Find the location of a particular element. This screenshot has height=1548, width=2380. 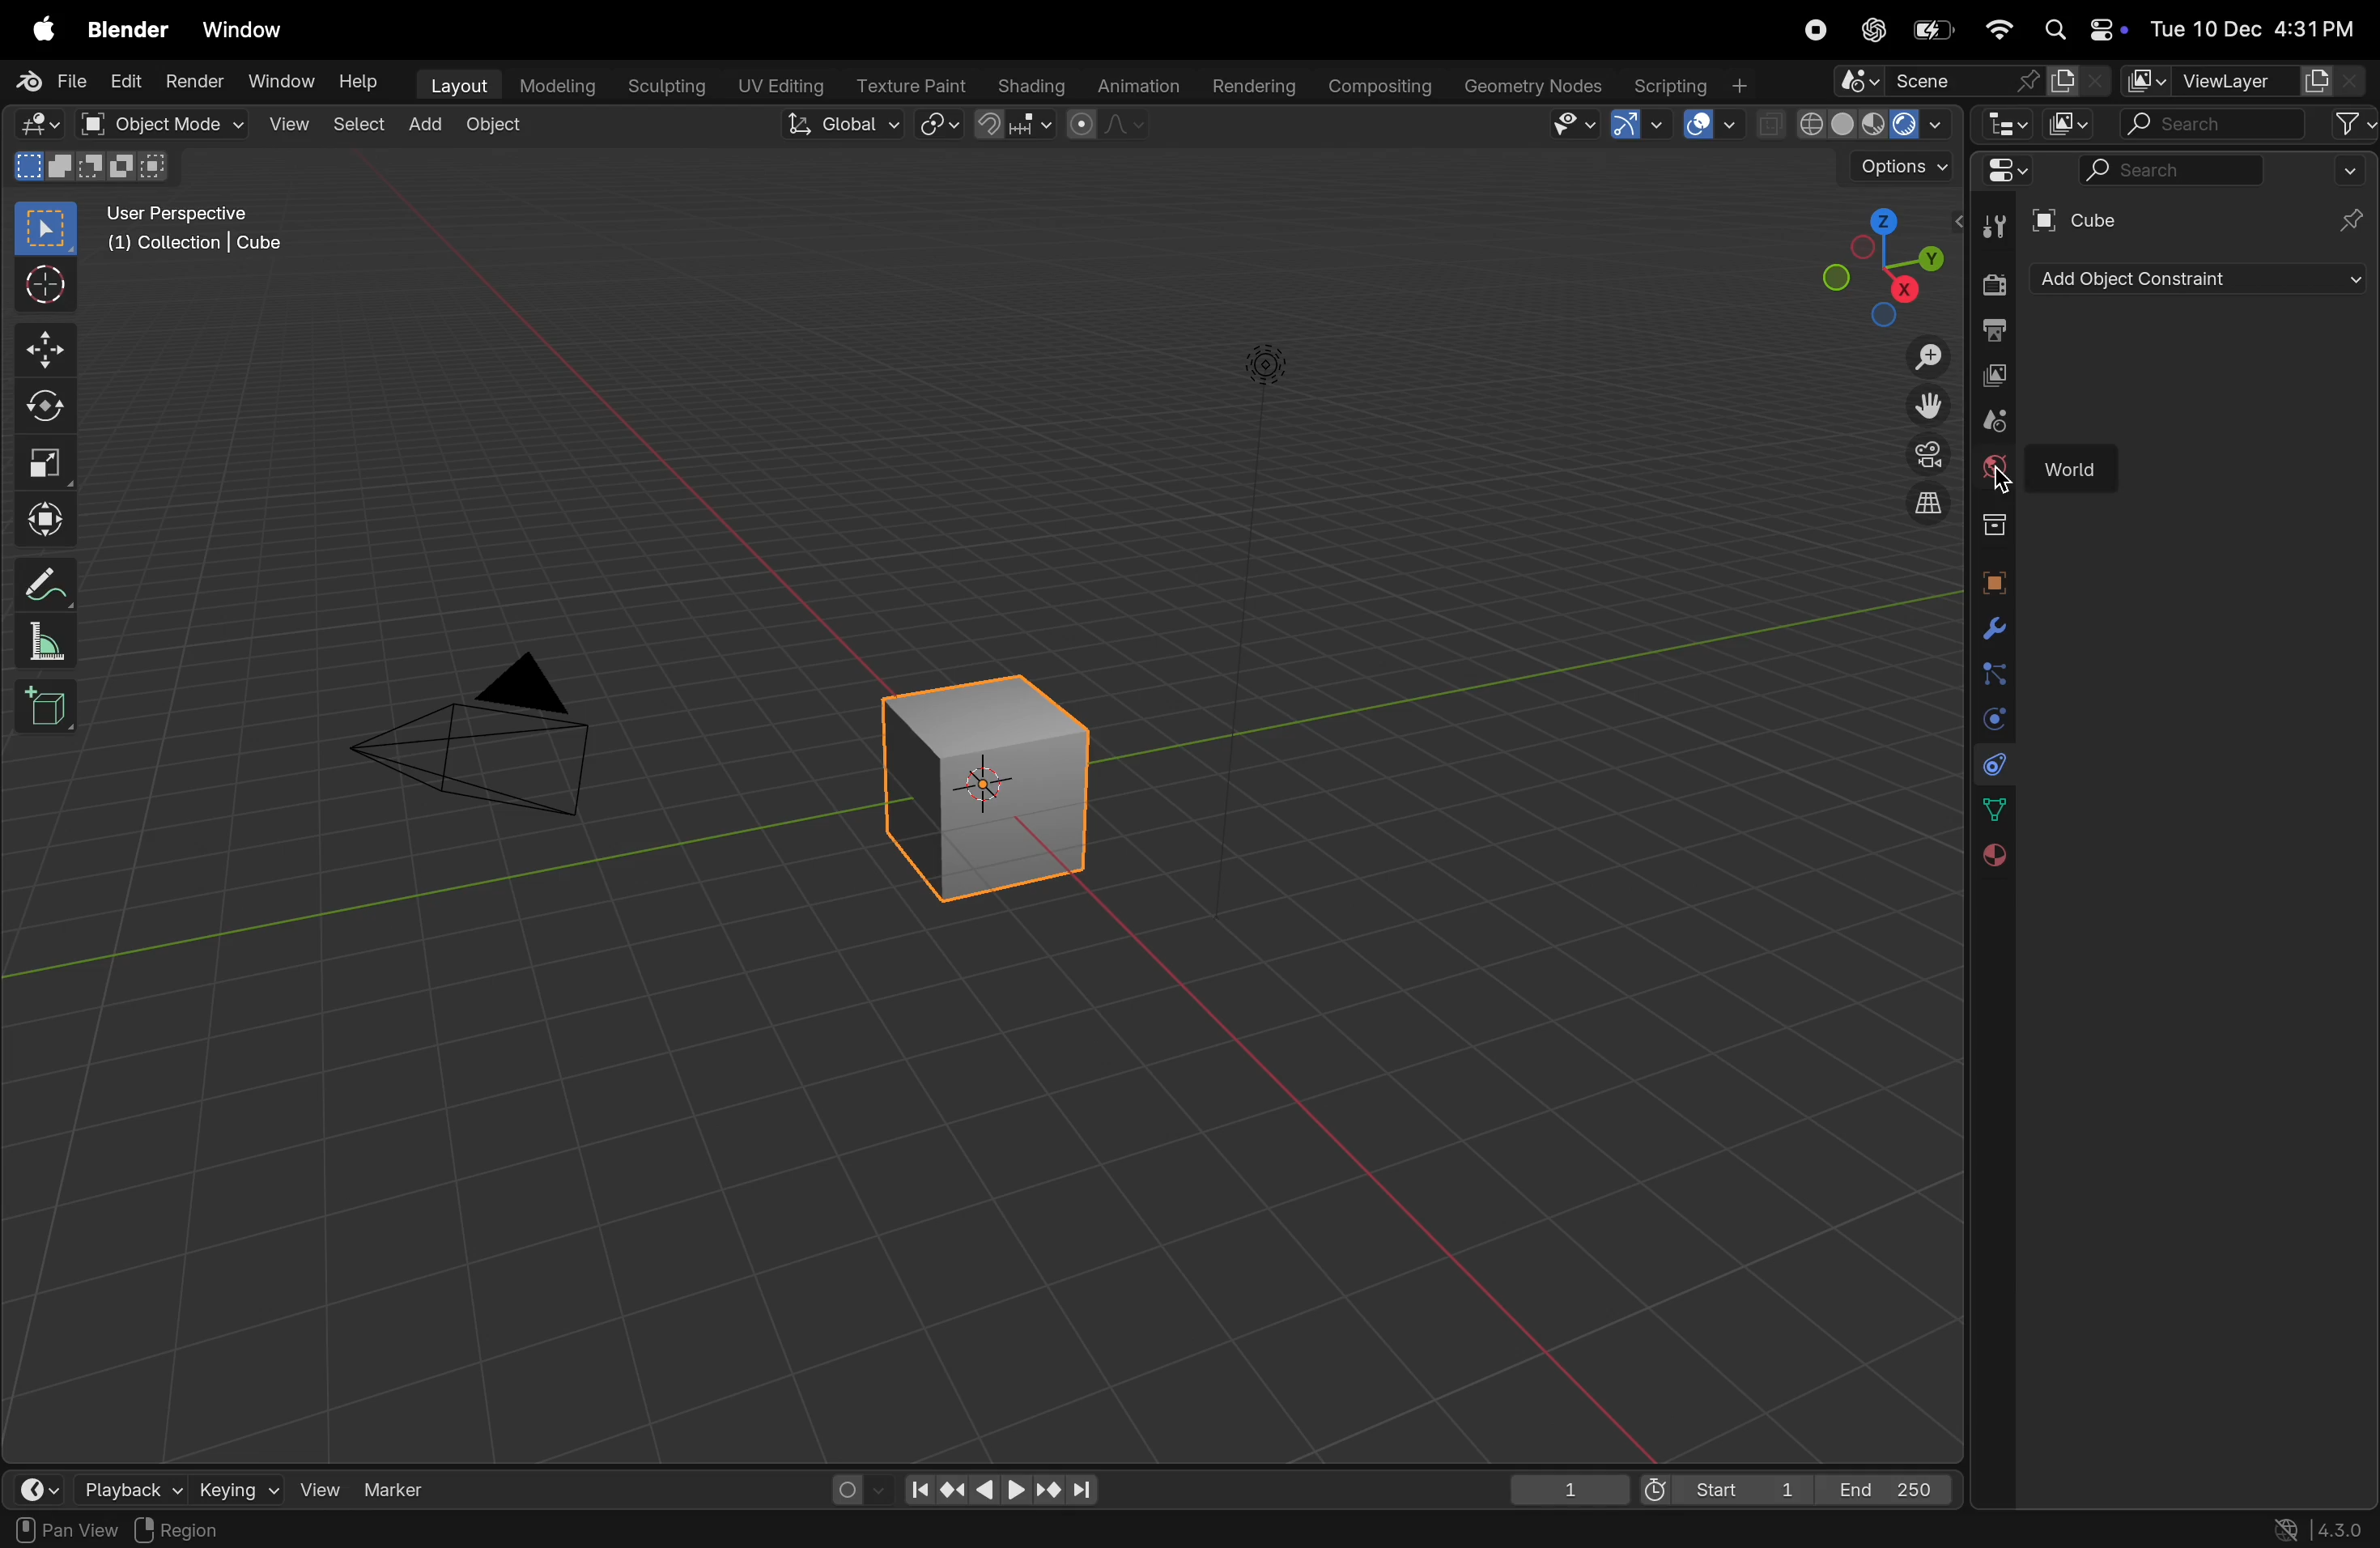

battery is located at coordinates (1931, 31).